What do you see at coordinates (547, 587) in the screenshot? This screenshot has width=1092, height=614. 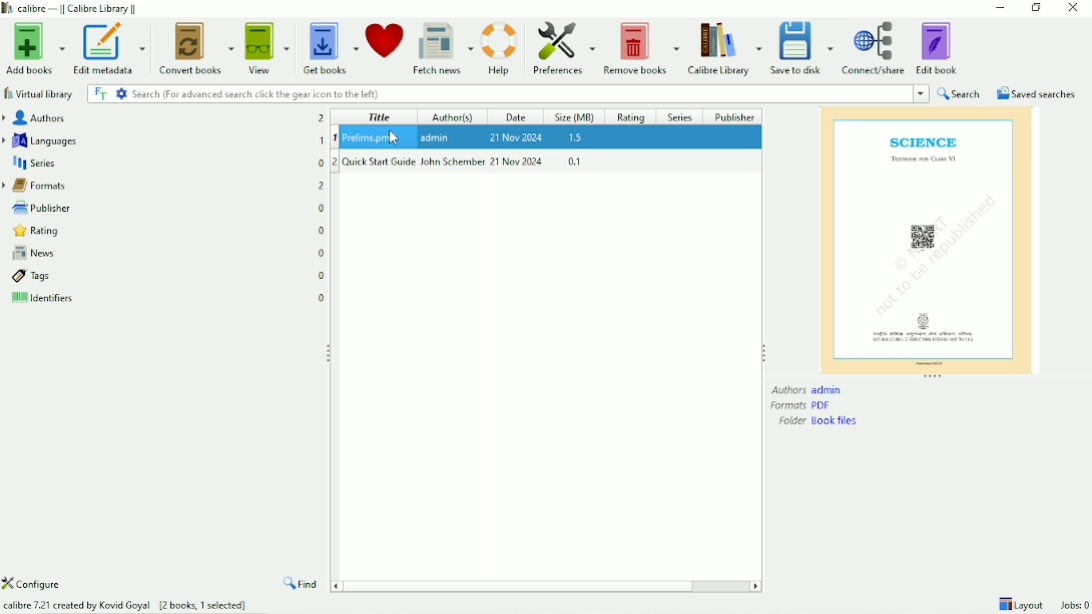 I see `Horizontal scrollbar` at bounding box center [547, 587].